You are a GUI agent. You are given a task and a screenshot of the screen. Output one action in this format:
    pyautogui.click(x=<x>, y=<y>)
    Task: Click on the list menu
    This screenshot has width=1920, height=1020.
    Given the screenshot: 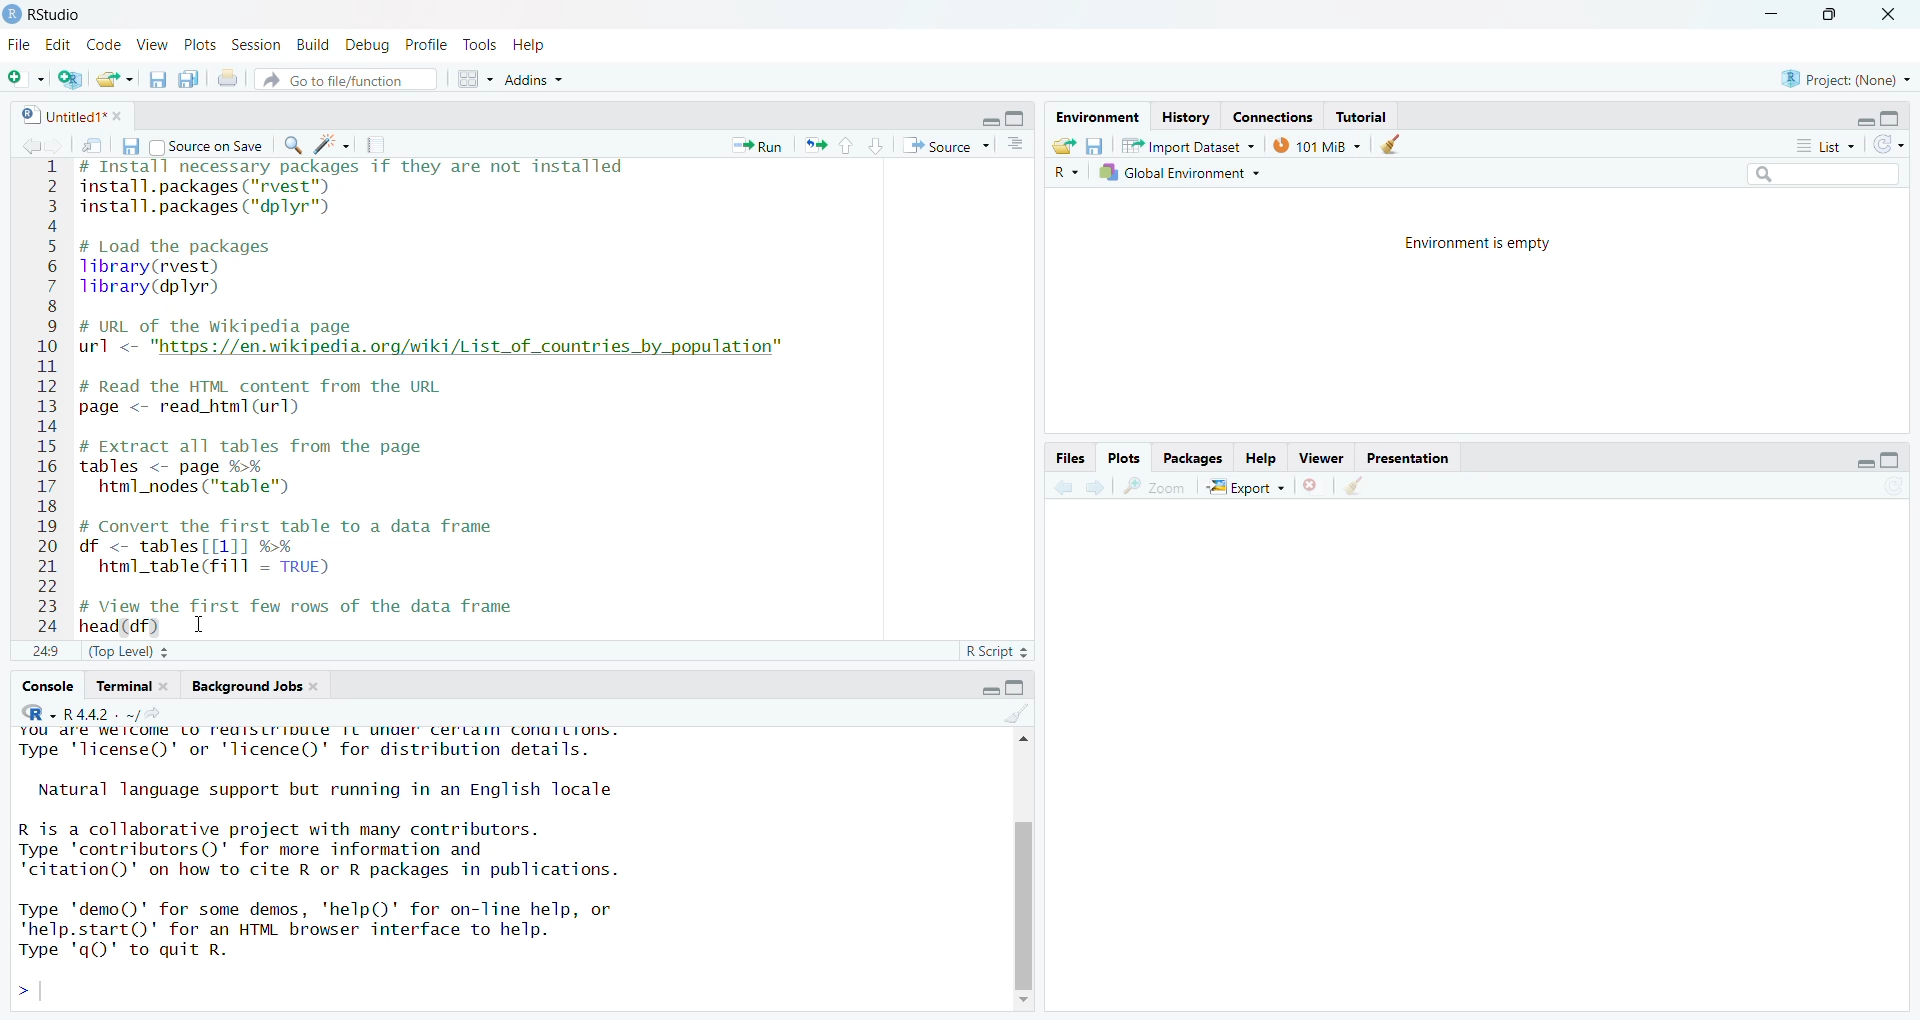 What is the action you would take?
    pyautogui.click(x=1824, y=146)
    